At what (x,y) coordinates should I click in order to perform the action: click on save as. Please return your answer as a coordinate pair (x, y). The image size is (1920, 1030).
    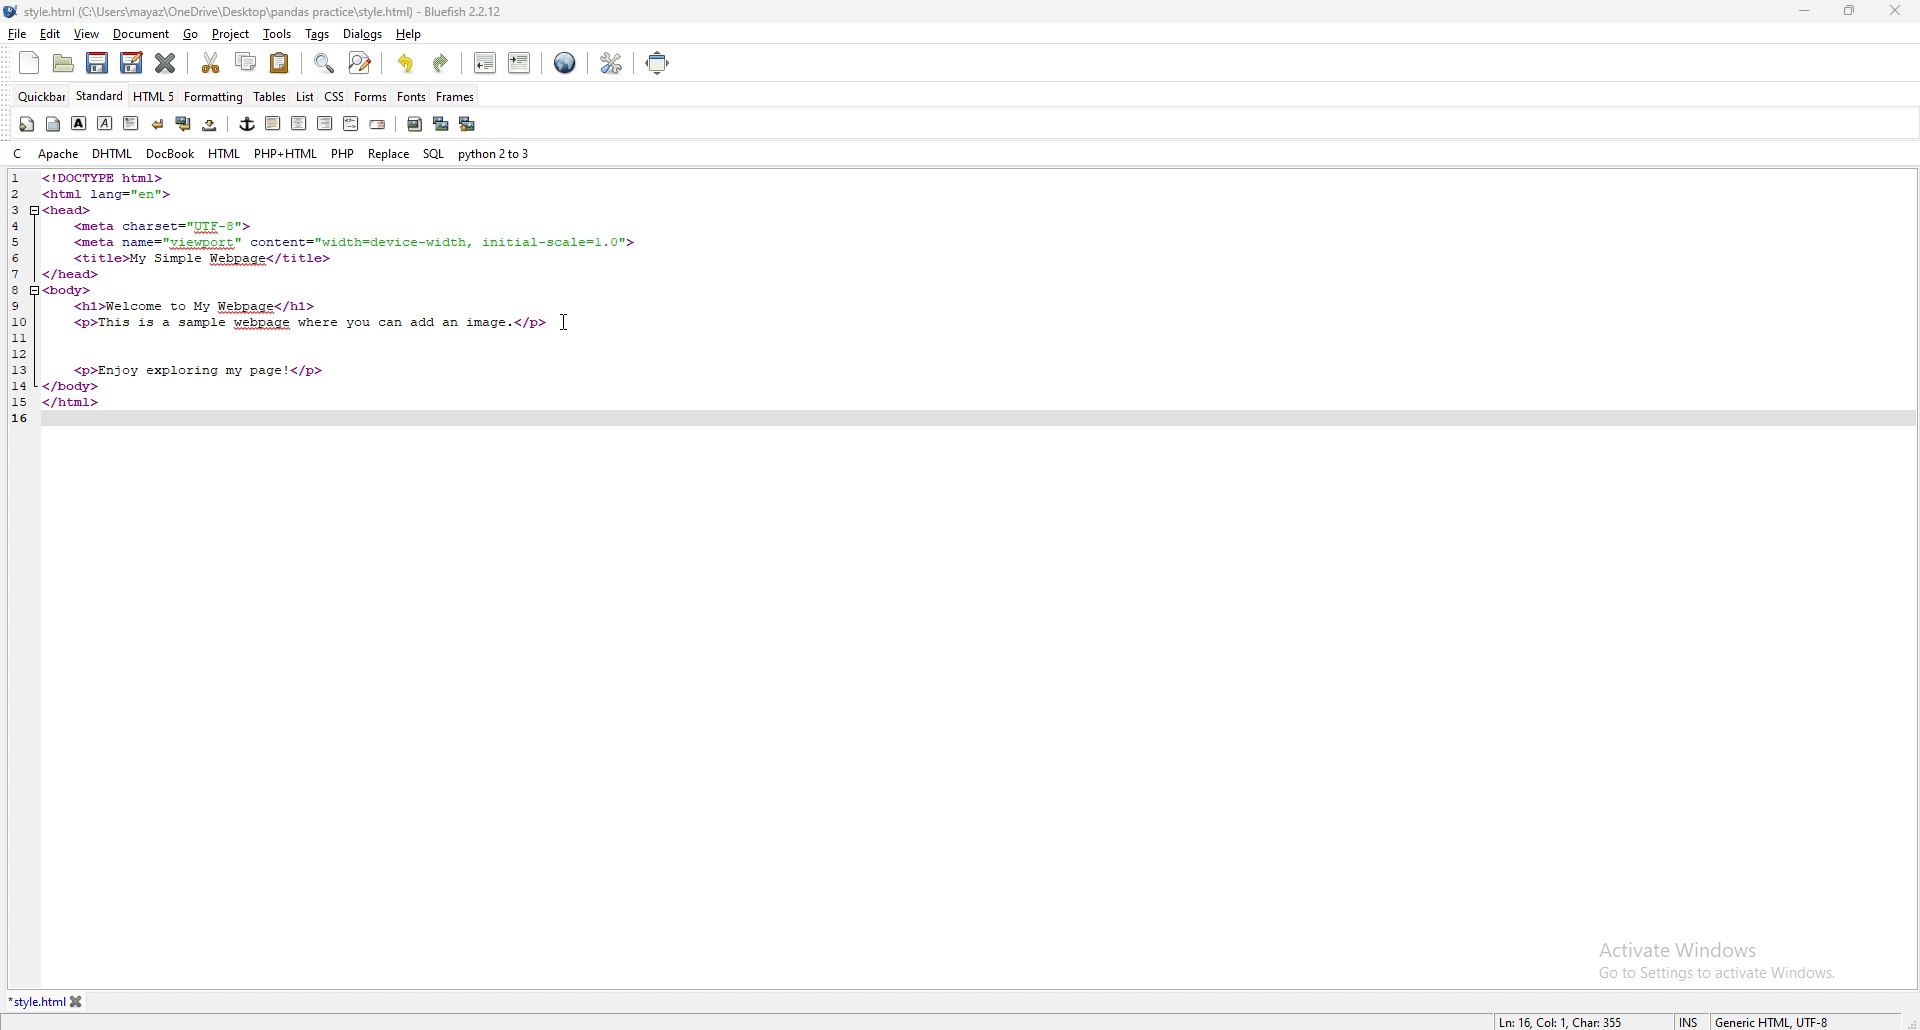
    Looking at the image, I should click on (131, 64).